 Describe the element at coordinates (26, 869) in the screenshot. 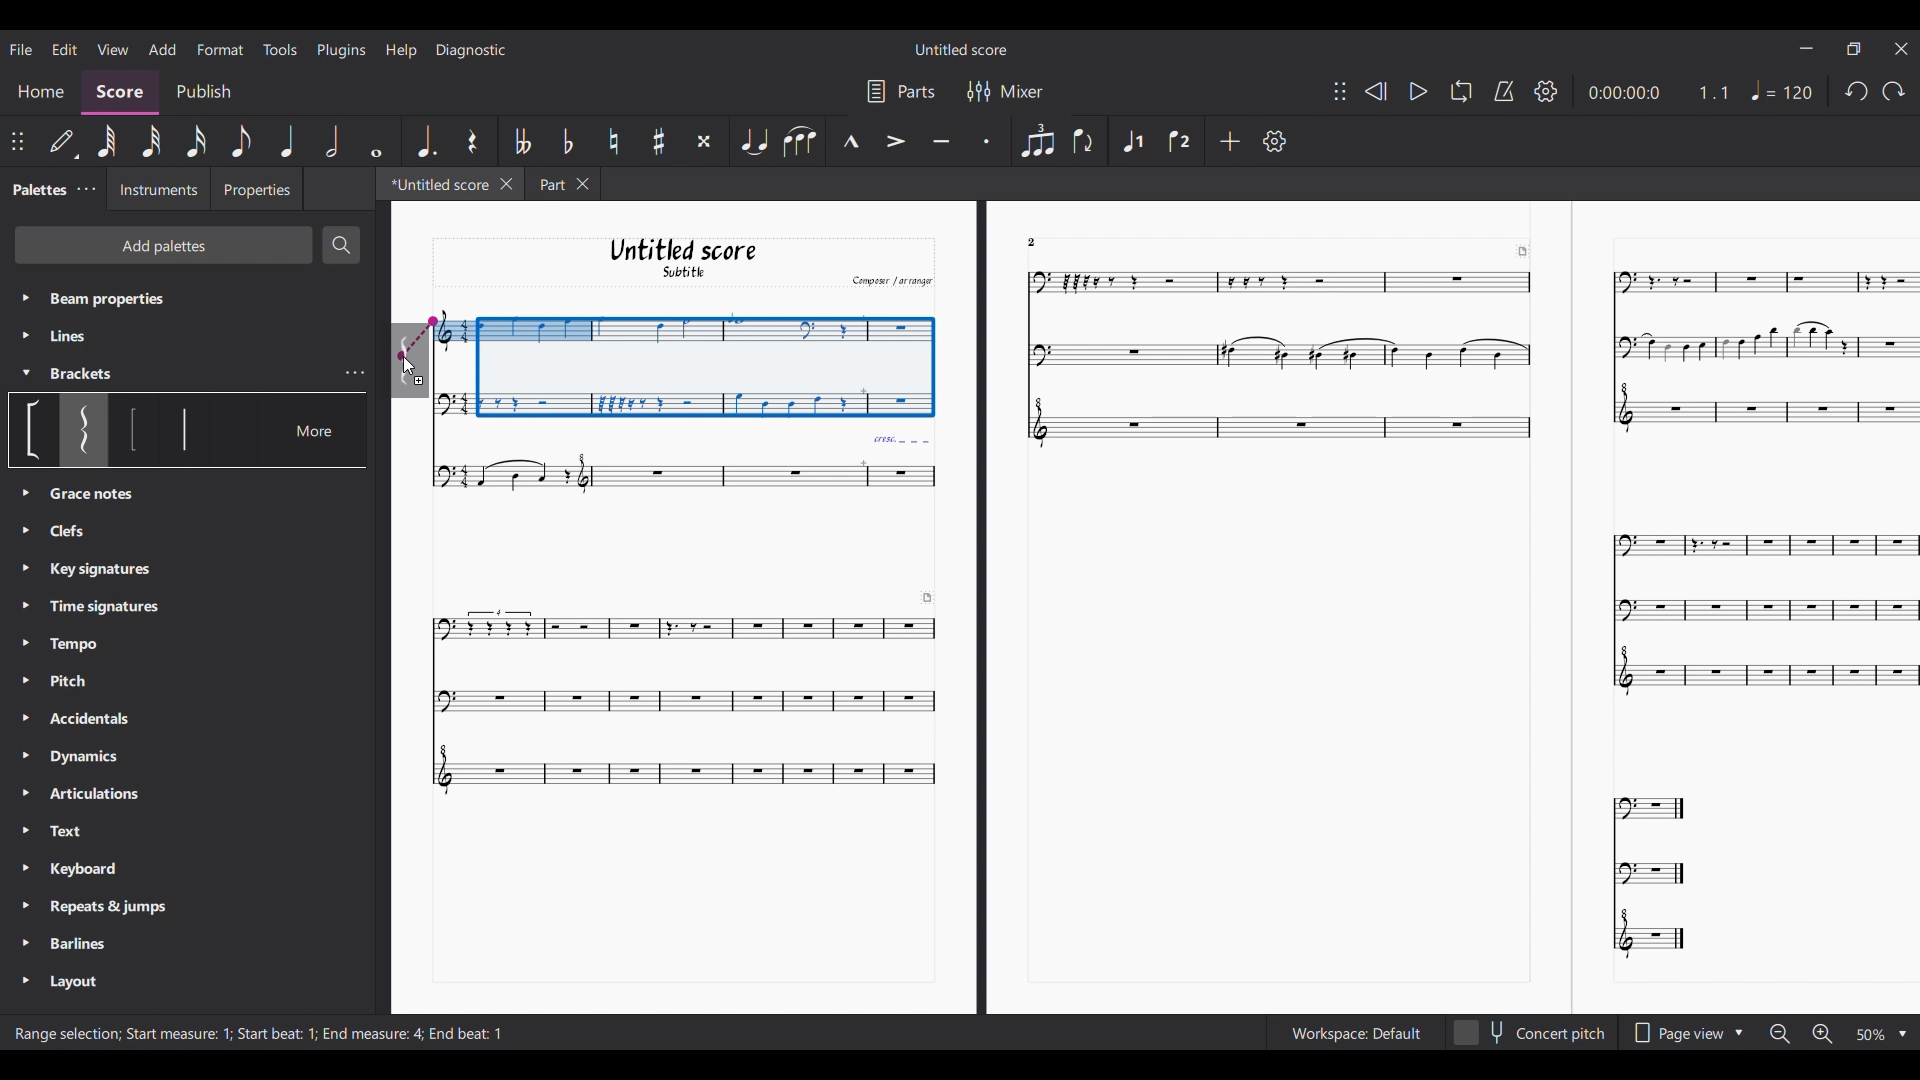

I see `` at that location.